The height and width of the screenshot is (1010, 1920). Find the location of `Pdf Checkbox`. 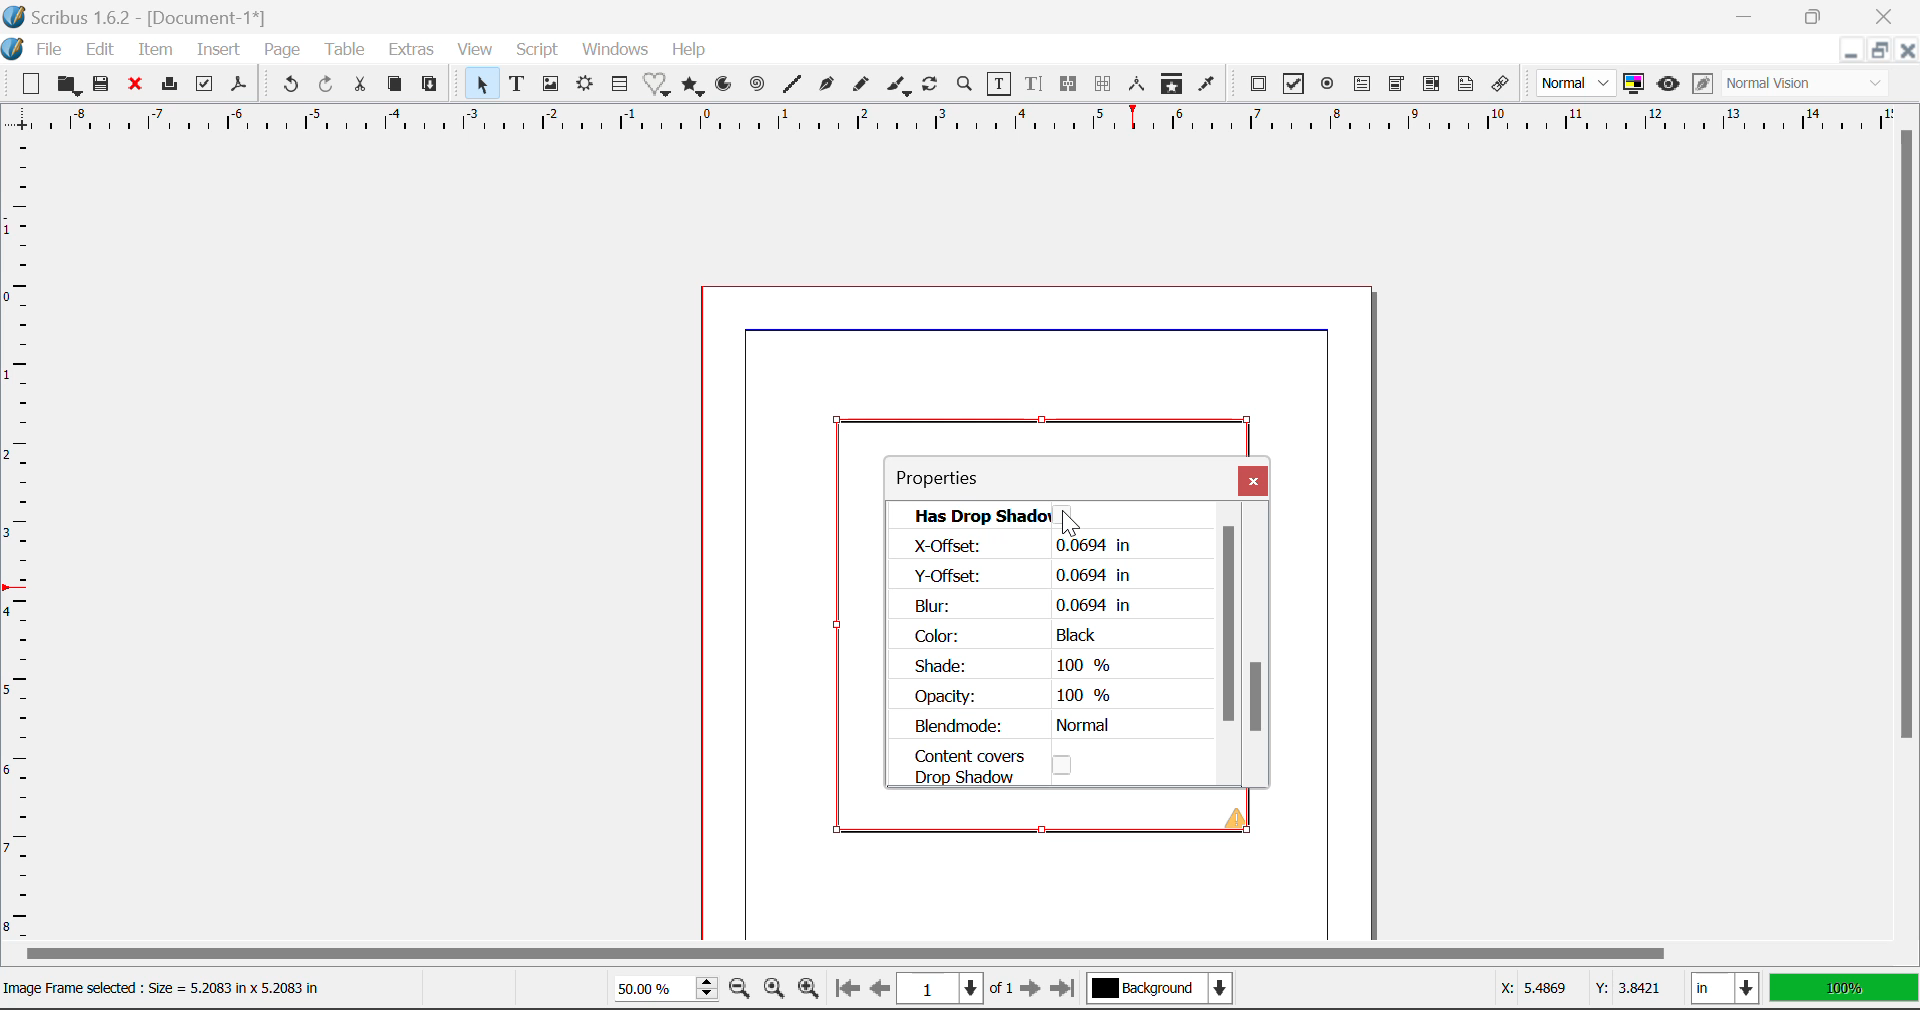

Pdf Checkbox is located at coordinates (1294, 84).